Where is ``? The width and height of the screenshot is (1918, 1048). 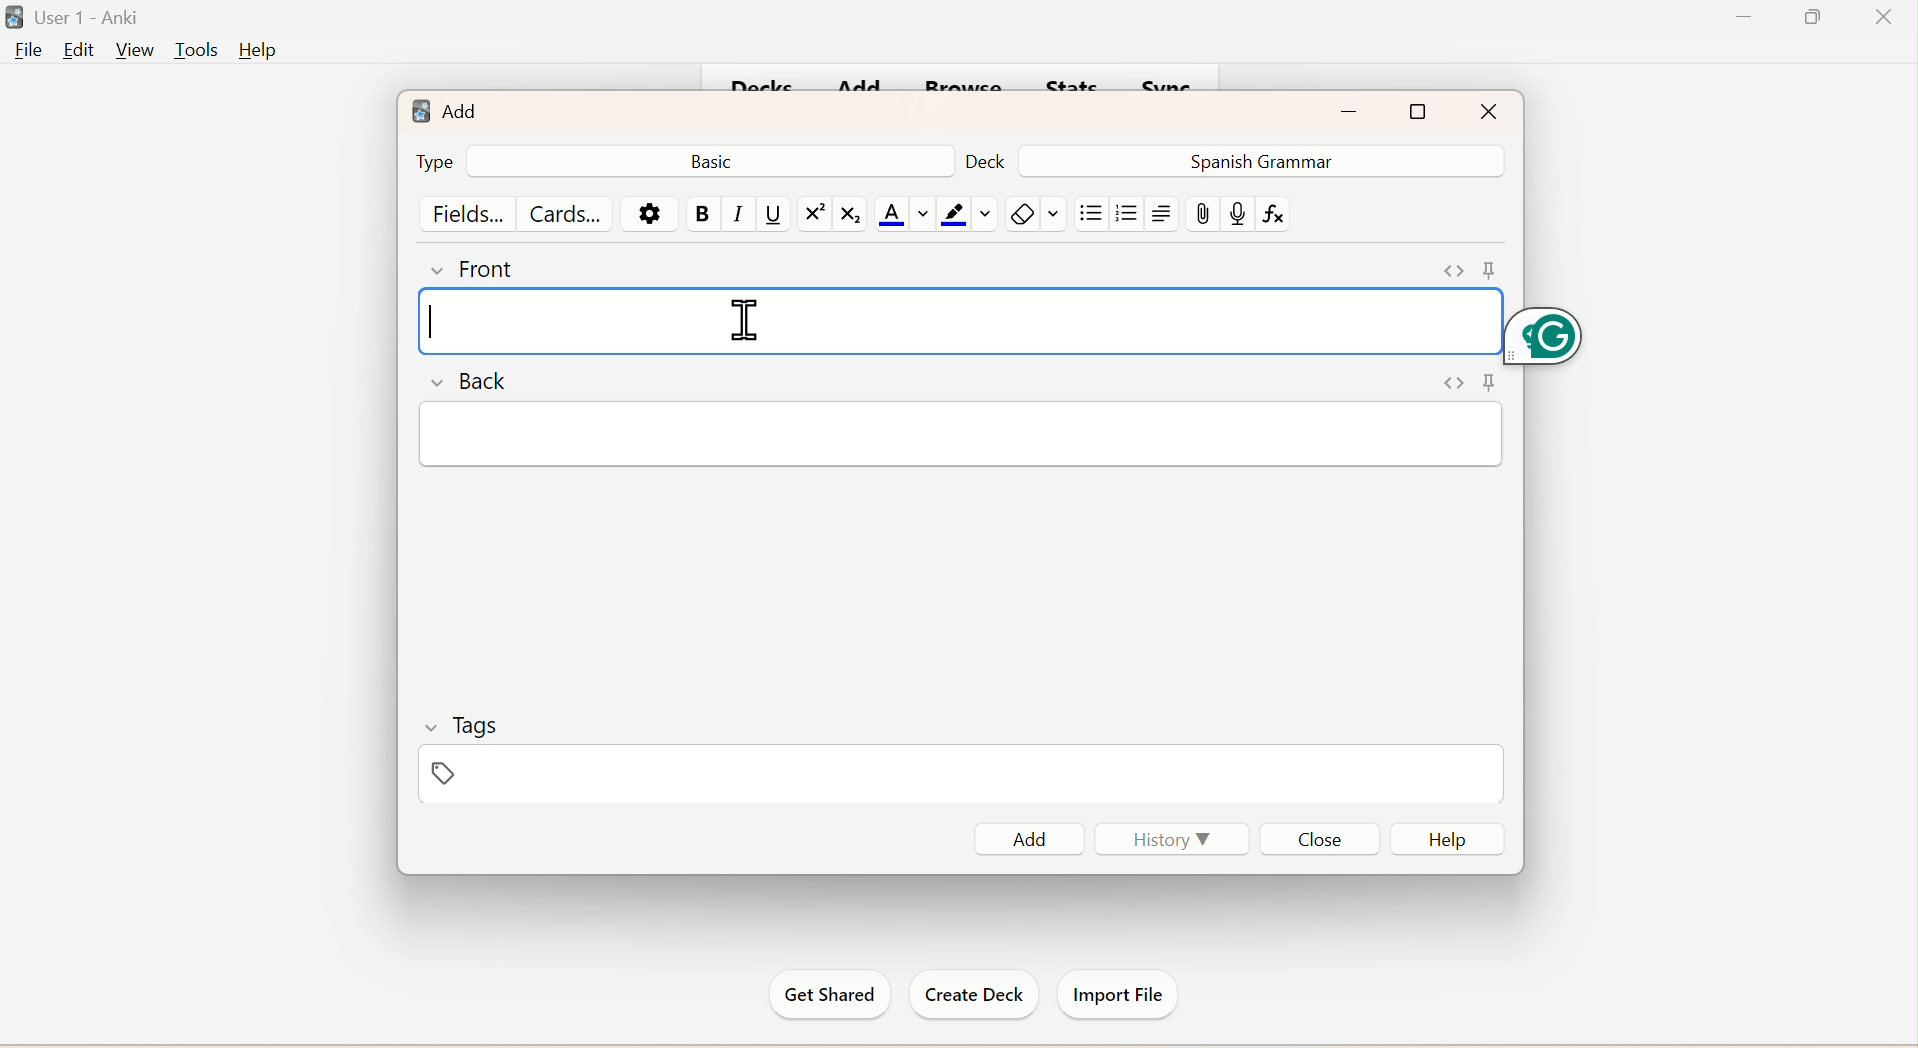  is located at coordinates (471, 381).